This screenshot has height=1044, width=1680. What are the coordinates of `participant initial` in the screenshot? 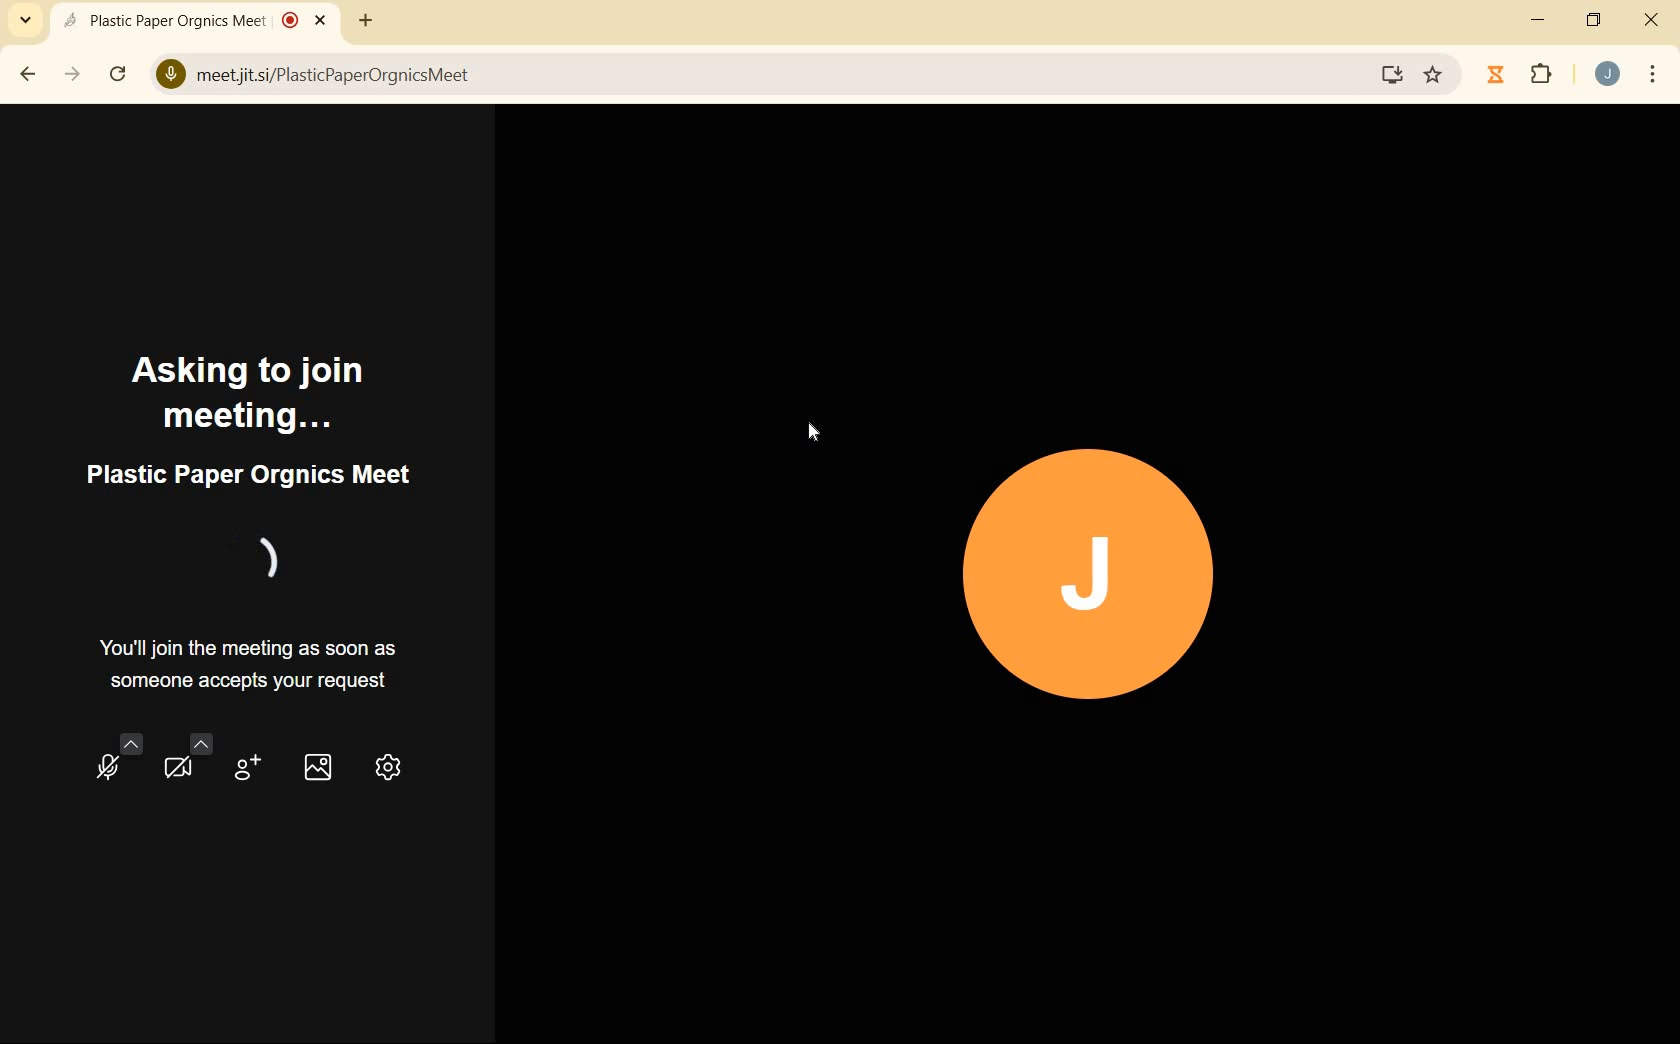 It's located at (1091, 579).